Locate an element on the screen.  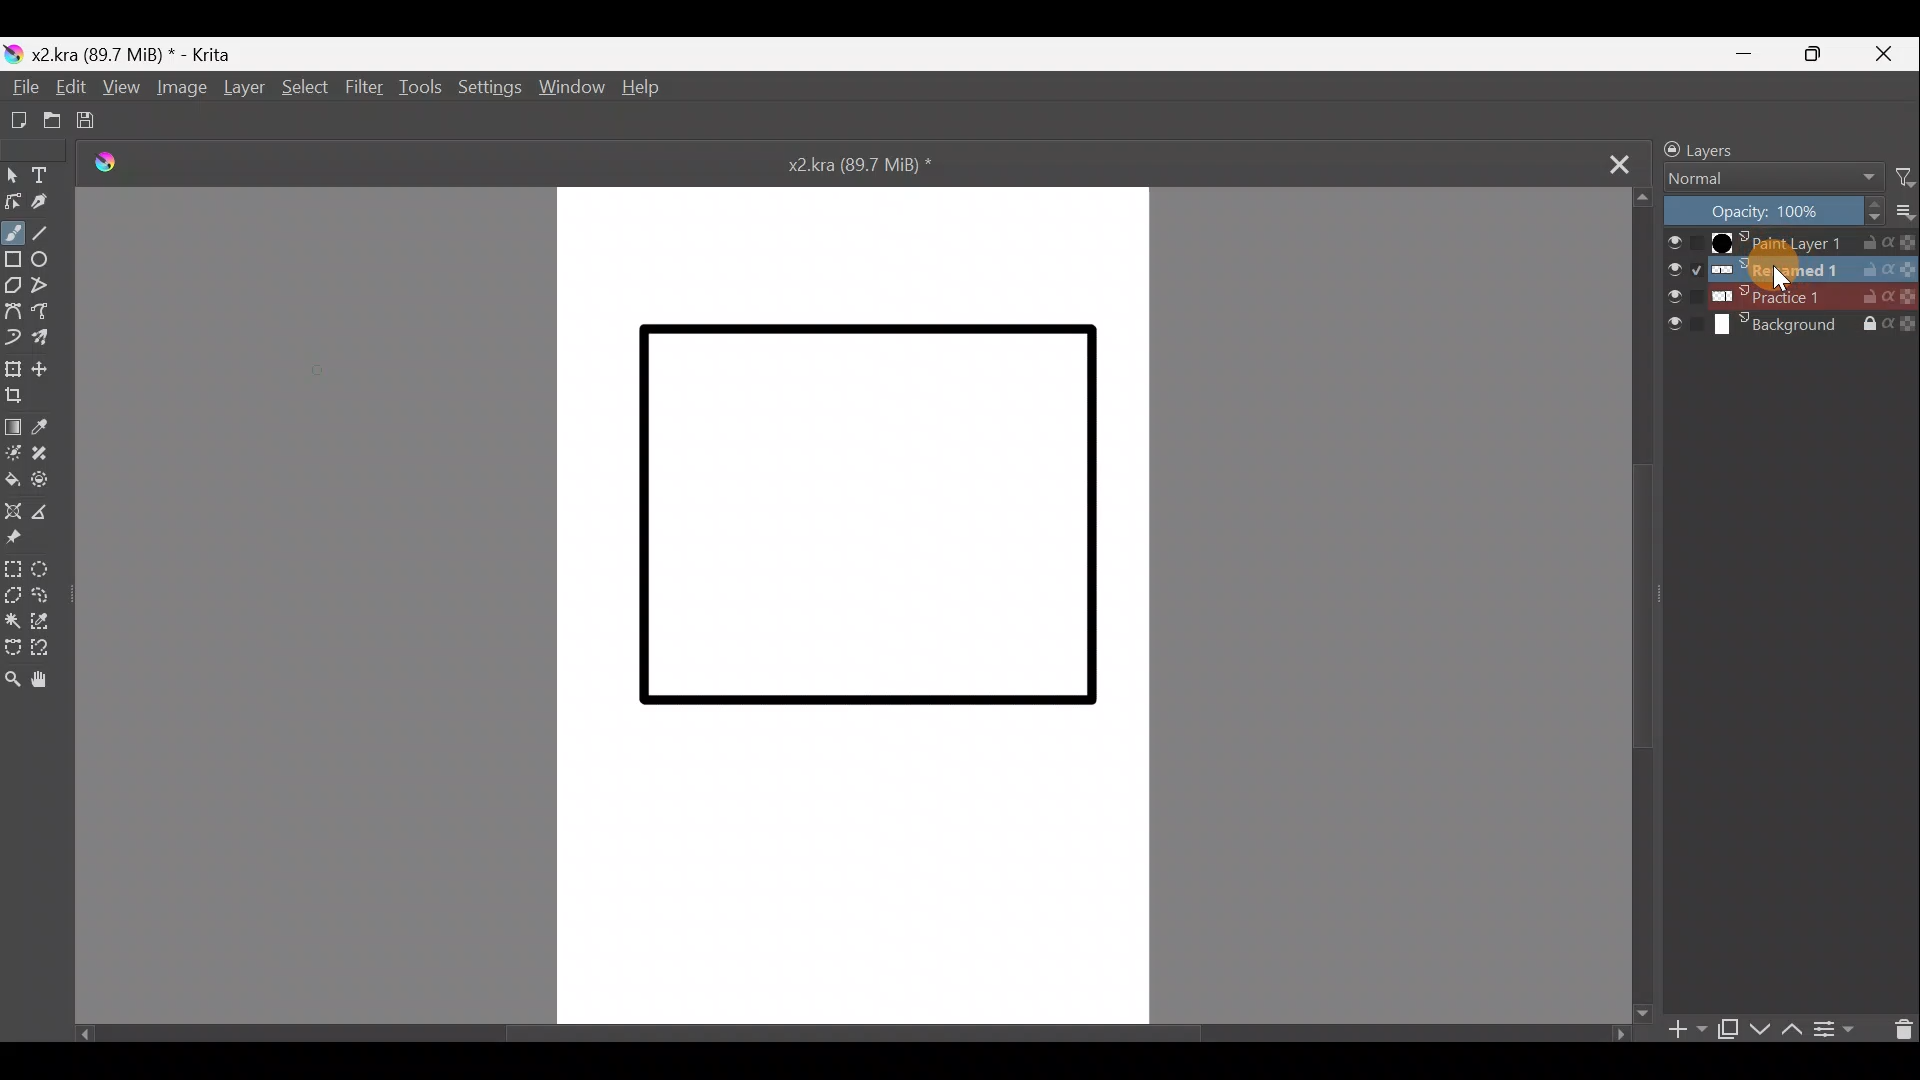
Background is located at coordinates (1790, 327).